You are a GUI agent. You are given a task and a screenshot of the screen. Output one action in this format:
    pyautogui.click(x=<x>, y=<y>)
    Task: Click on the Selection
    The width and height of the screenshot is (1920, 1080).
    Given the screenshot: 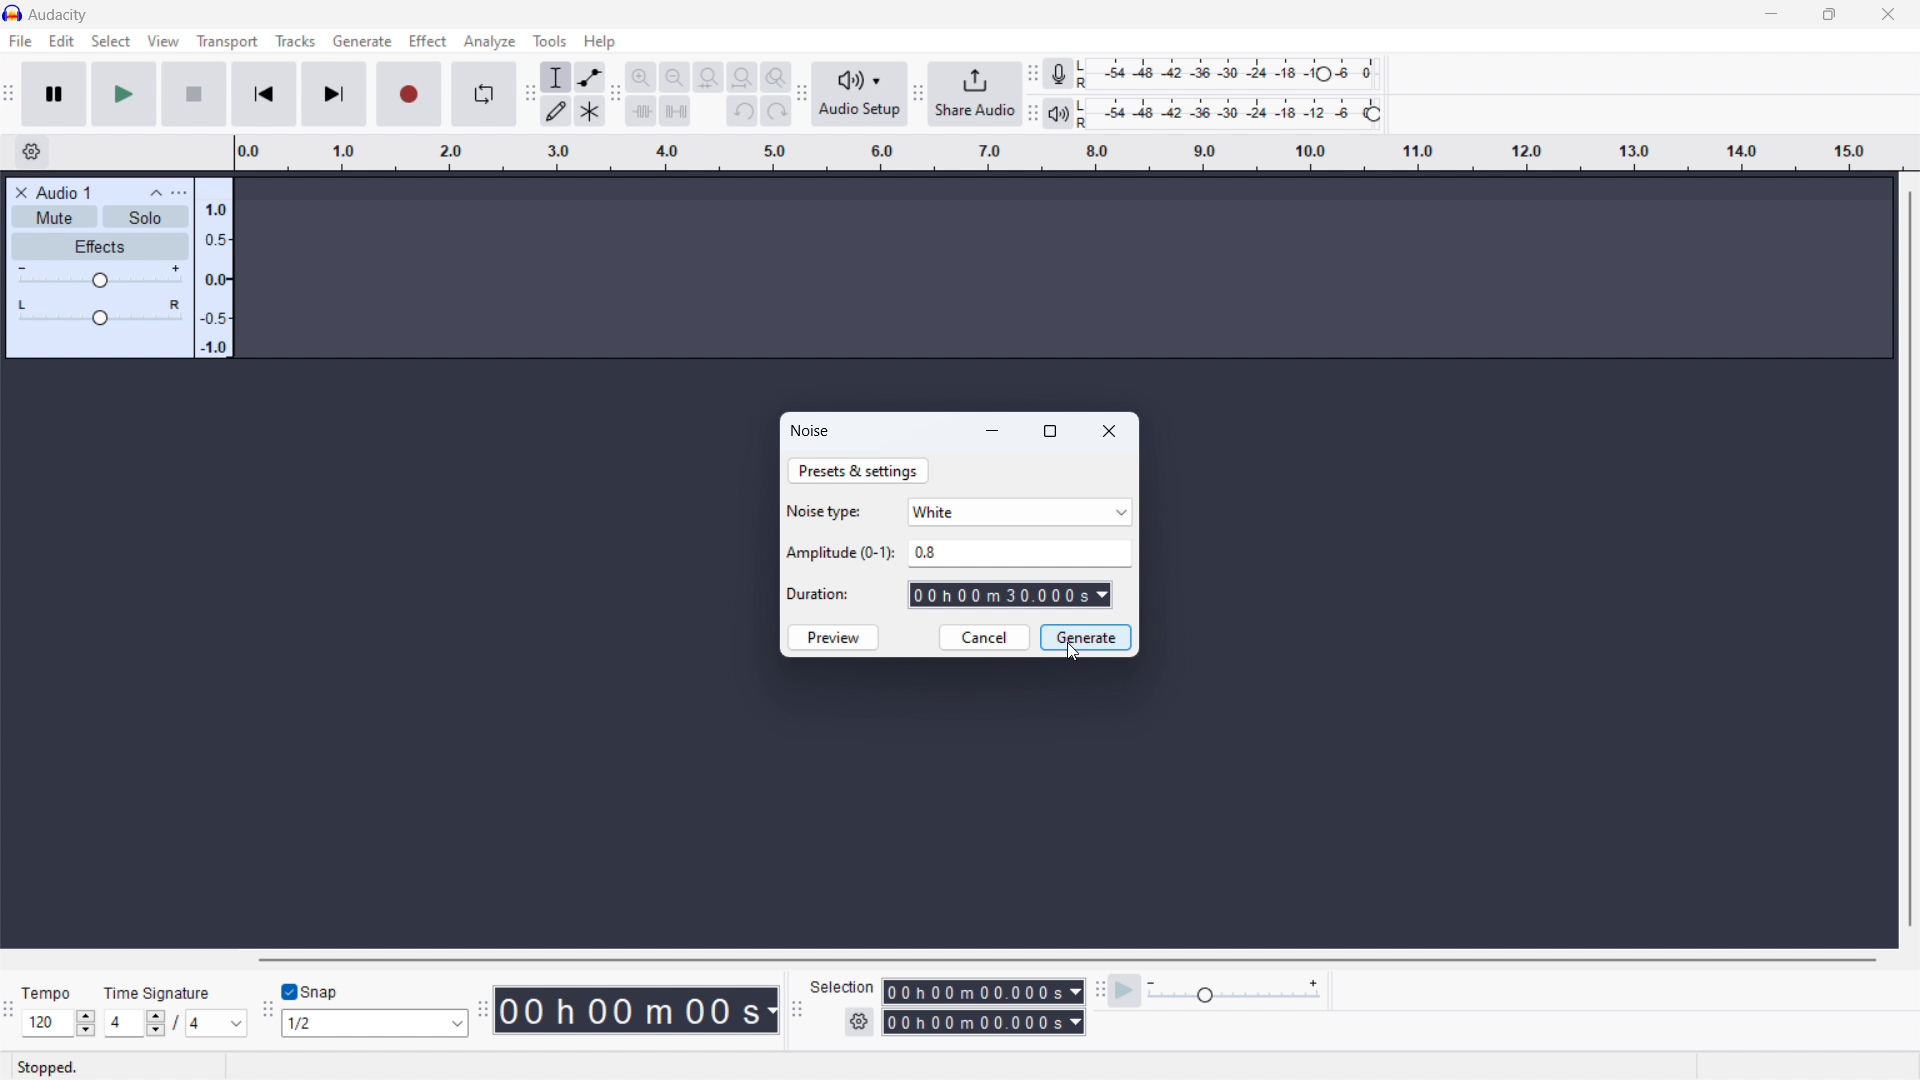 What is the action you would take?
    pyautogui.click(x=843, y=989)
    